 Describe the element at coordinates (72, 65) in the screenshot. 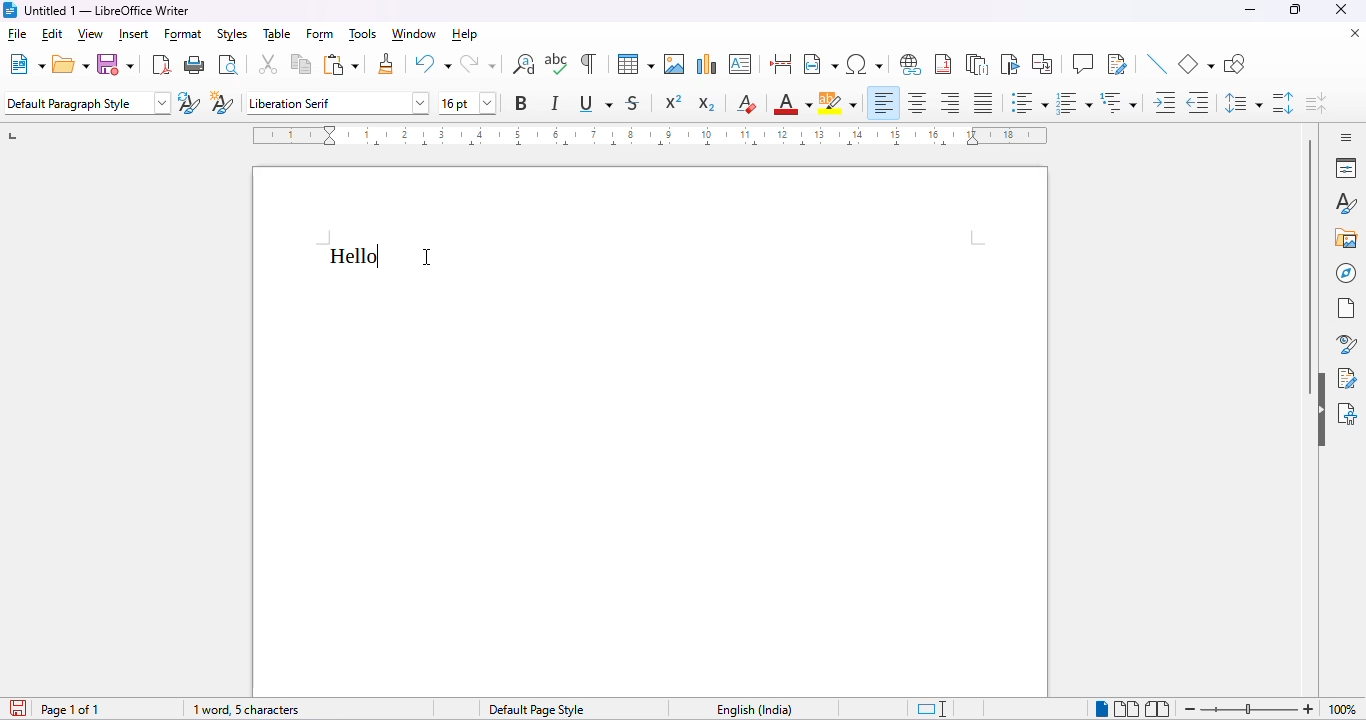

I see `open` at that location.